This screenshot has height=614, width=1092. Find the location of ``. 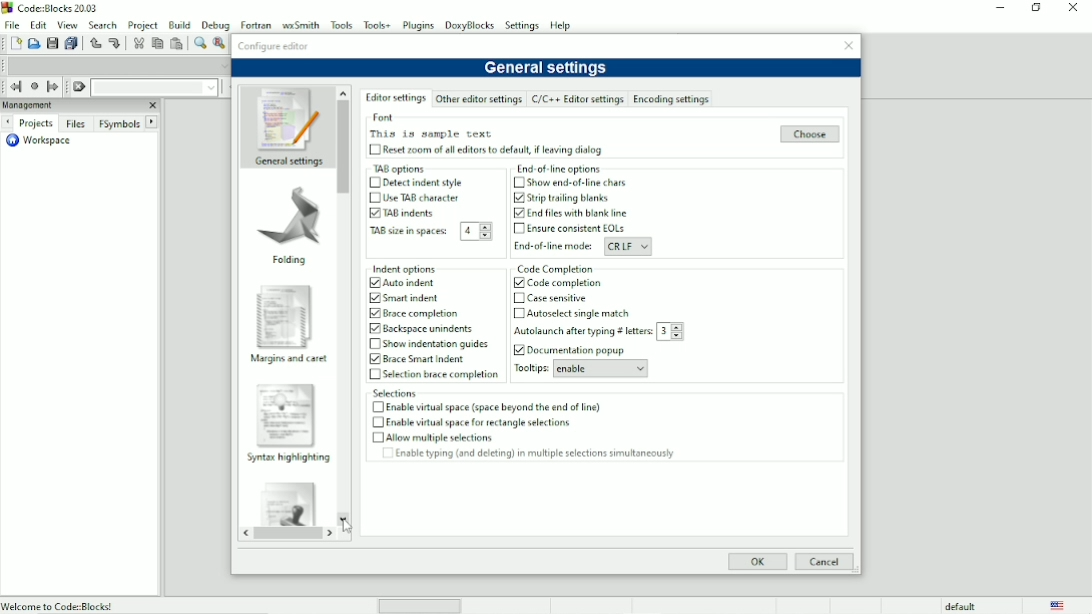

 is located at coordinates (372, 196).